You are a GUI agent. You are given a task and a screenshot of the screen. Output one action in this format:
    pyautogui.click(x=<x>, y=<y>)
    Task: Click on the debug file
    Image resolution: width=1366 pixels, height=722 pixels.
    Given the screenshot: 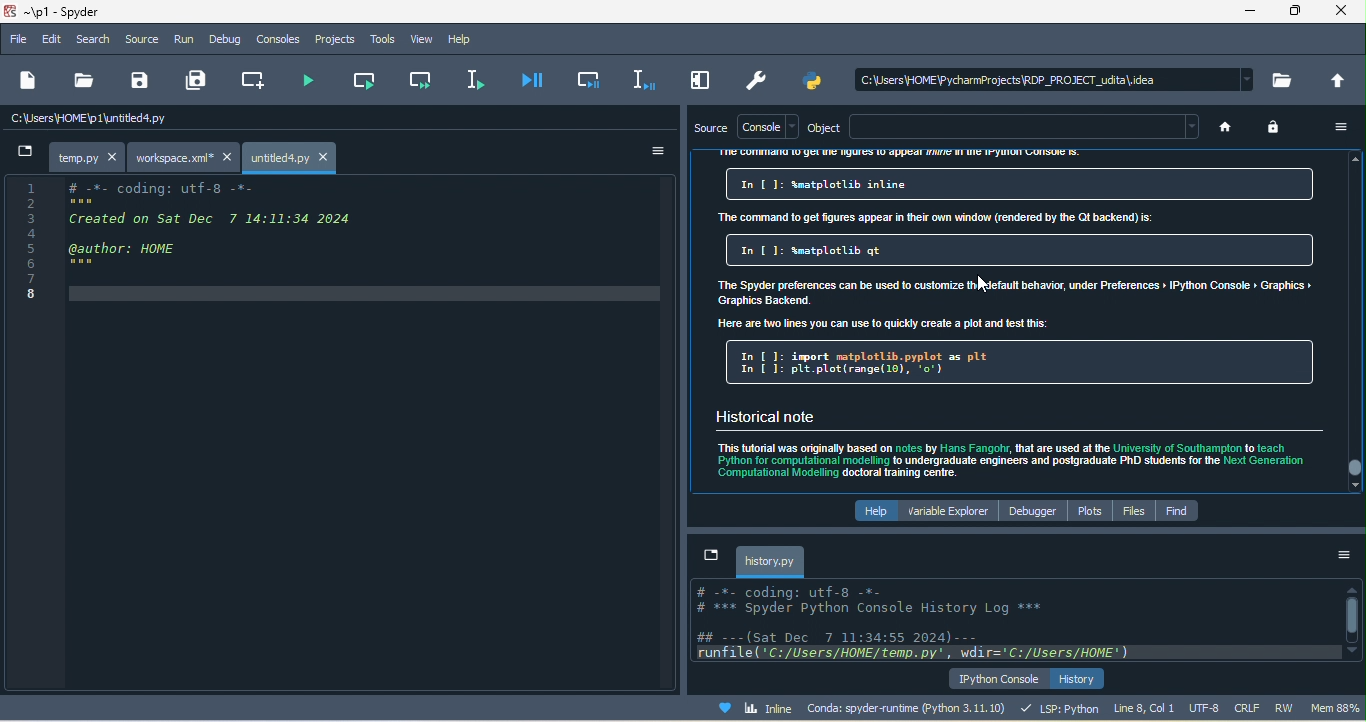 What is the action you would take?
    pyautogui.click(x=537, y=81)
    